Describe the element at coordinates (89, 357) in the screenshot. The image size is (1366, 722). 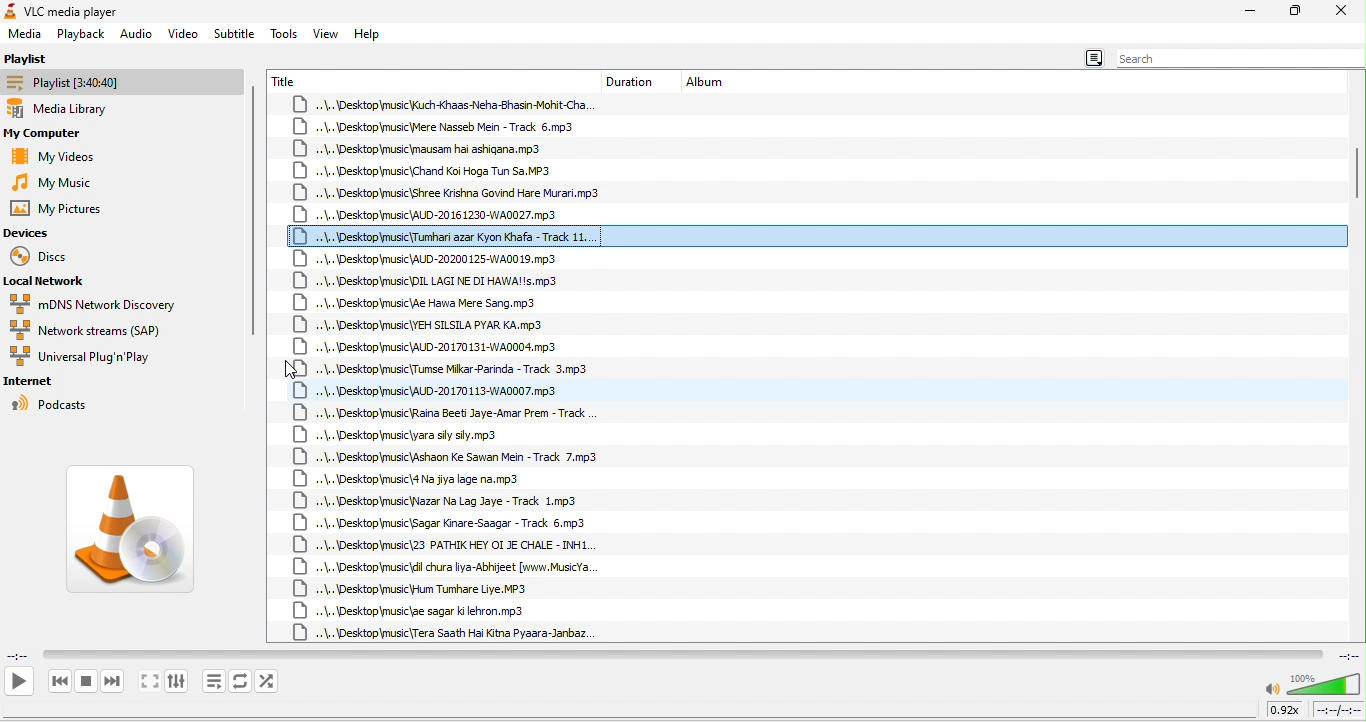
I see `universal plug in play` at that location.